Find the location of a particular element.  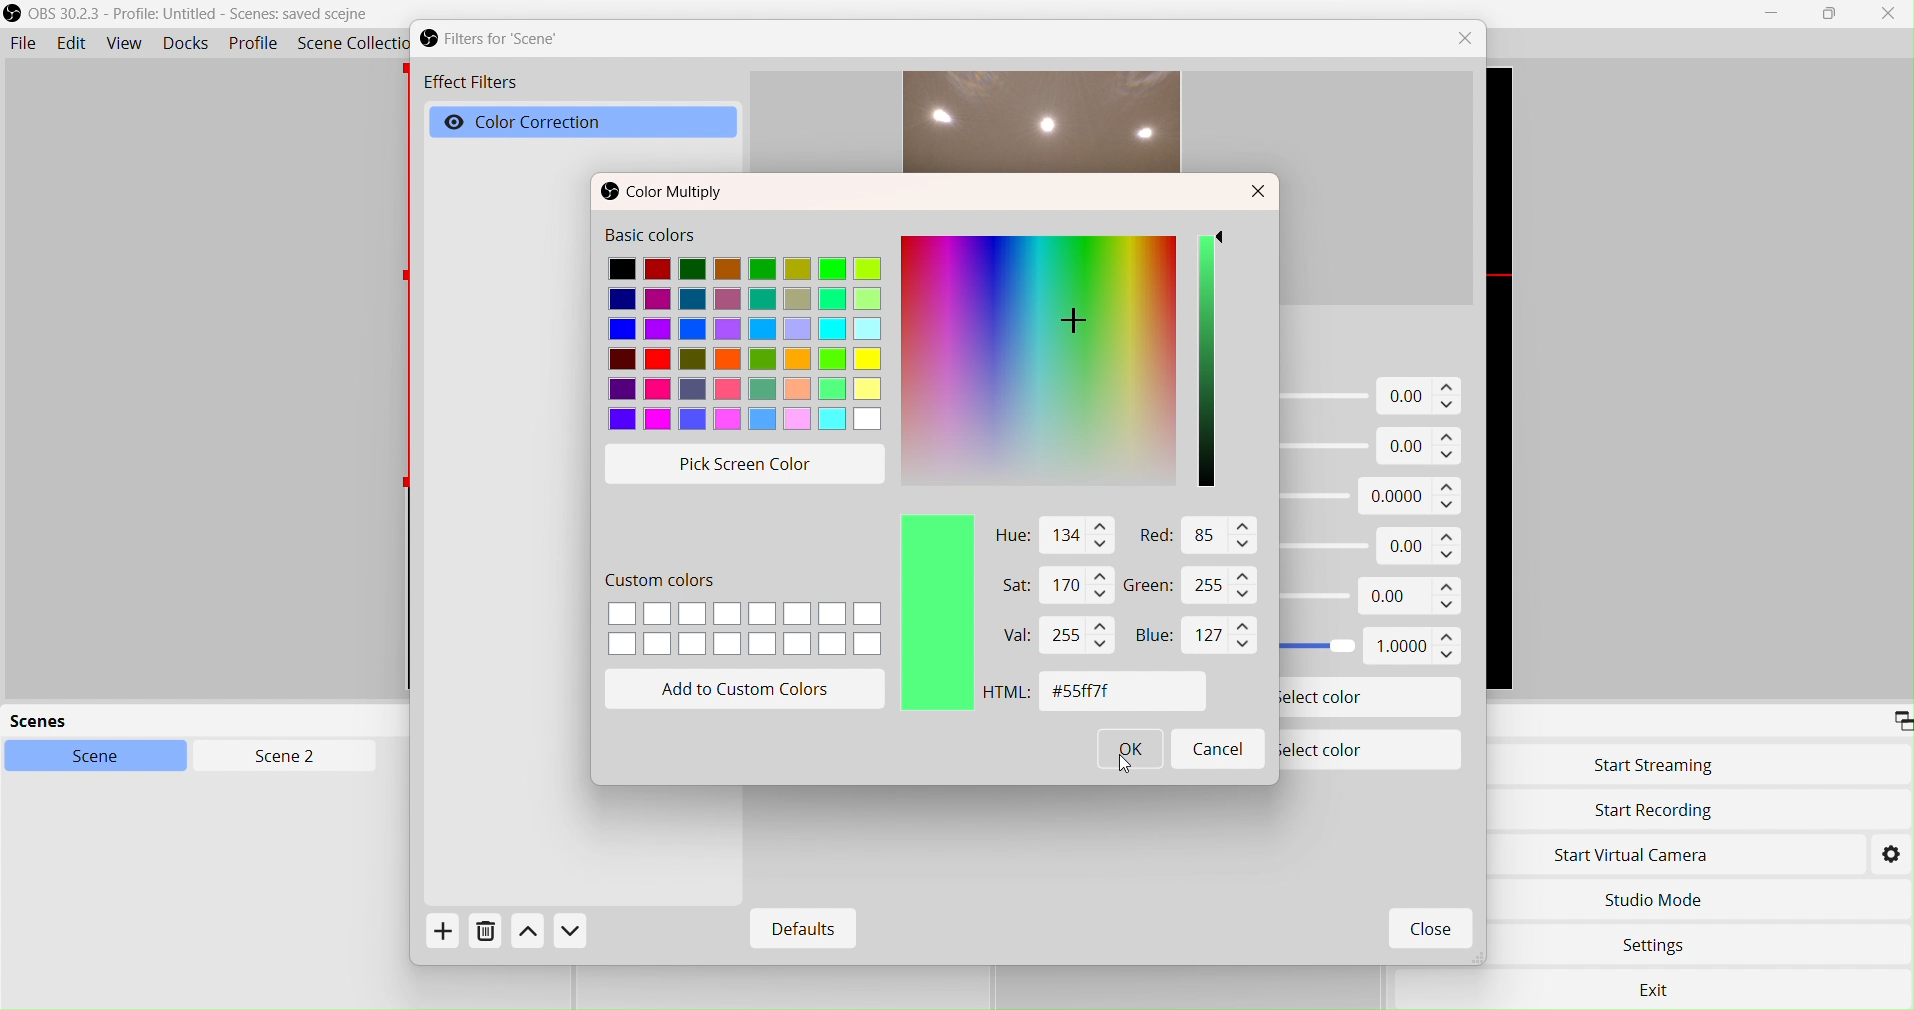

Effect Filters is located at coordinates (470, 85).